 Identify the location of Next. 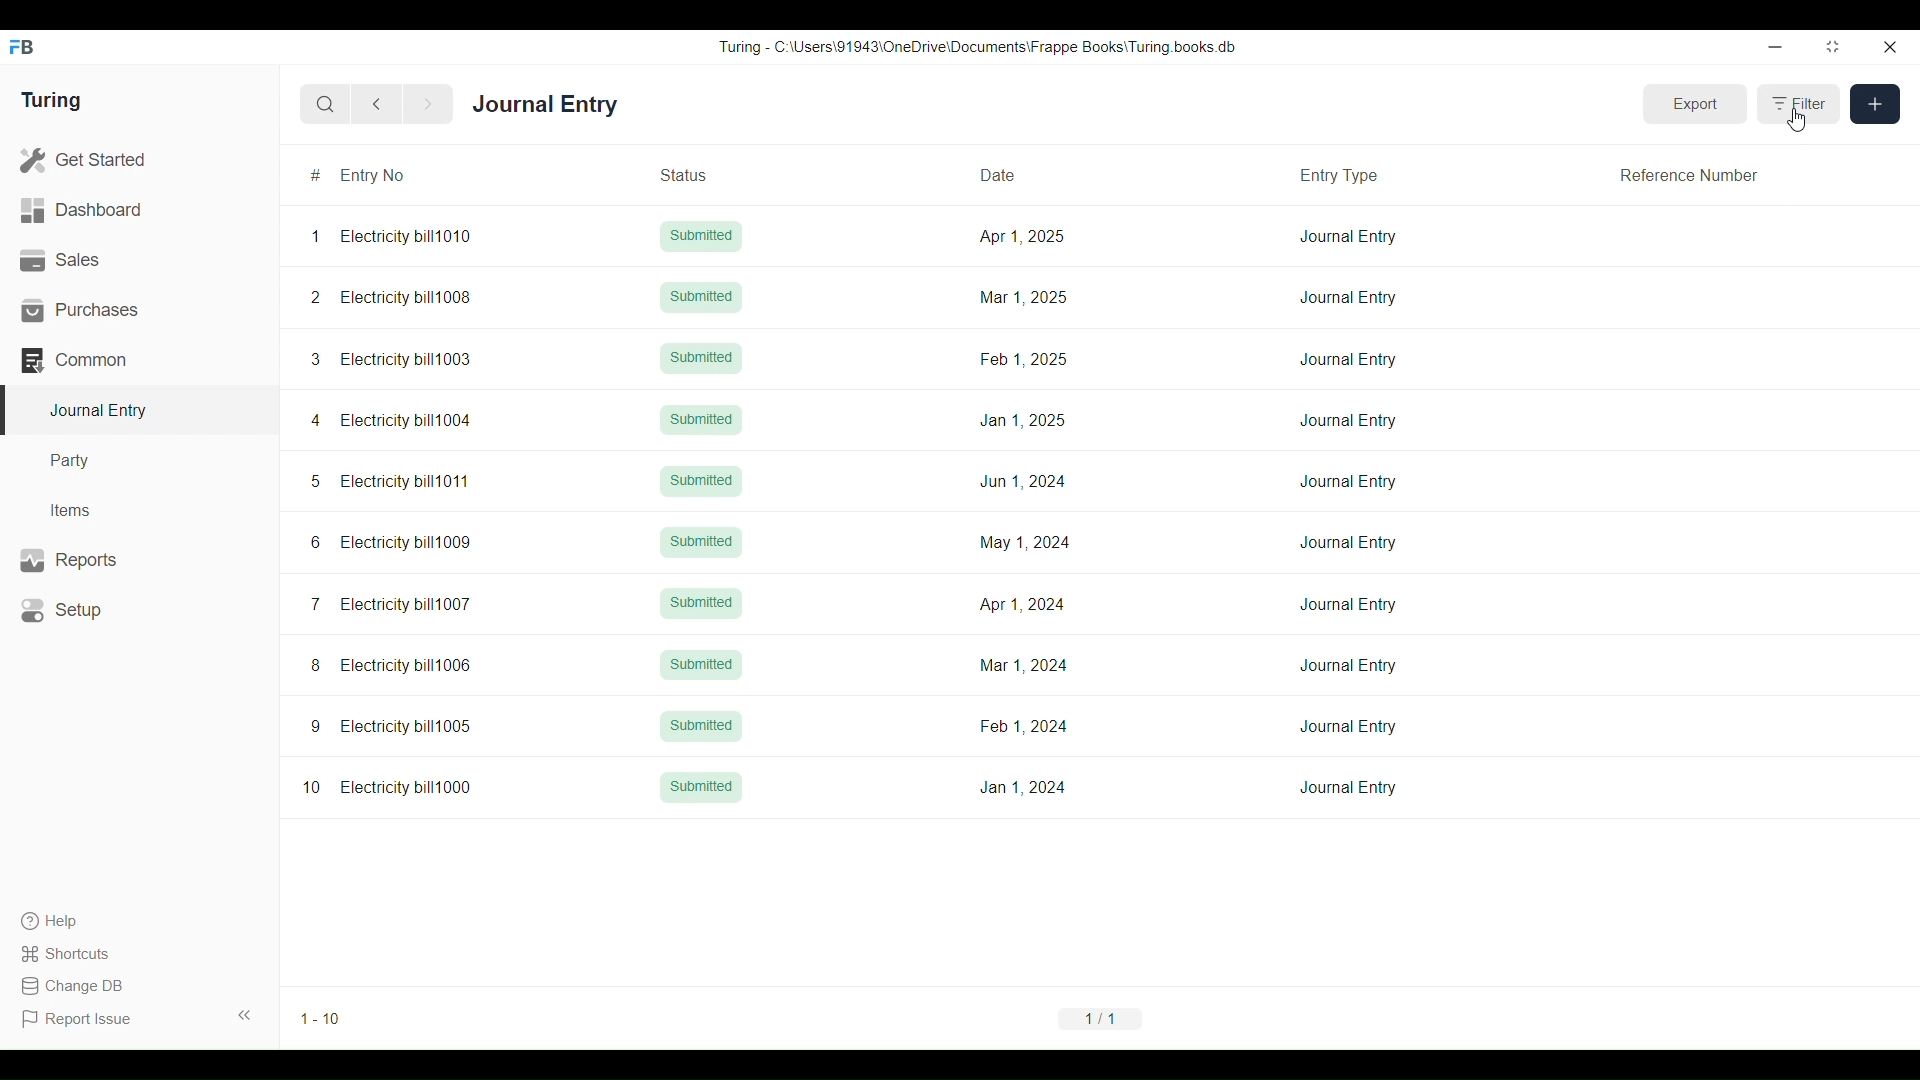
(428, 105).